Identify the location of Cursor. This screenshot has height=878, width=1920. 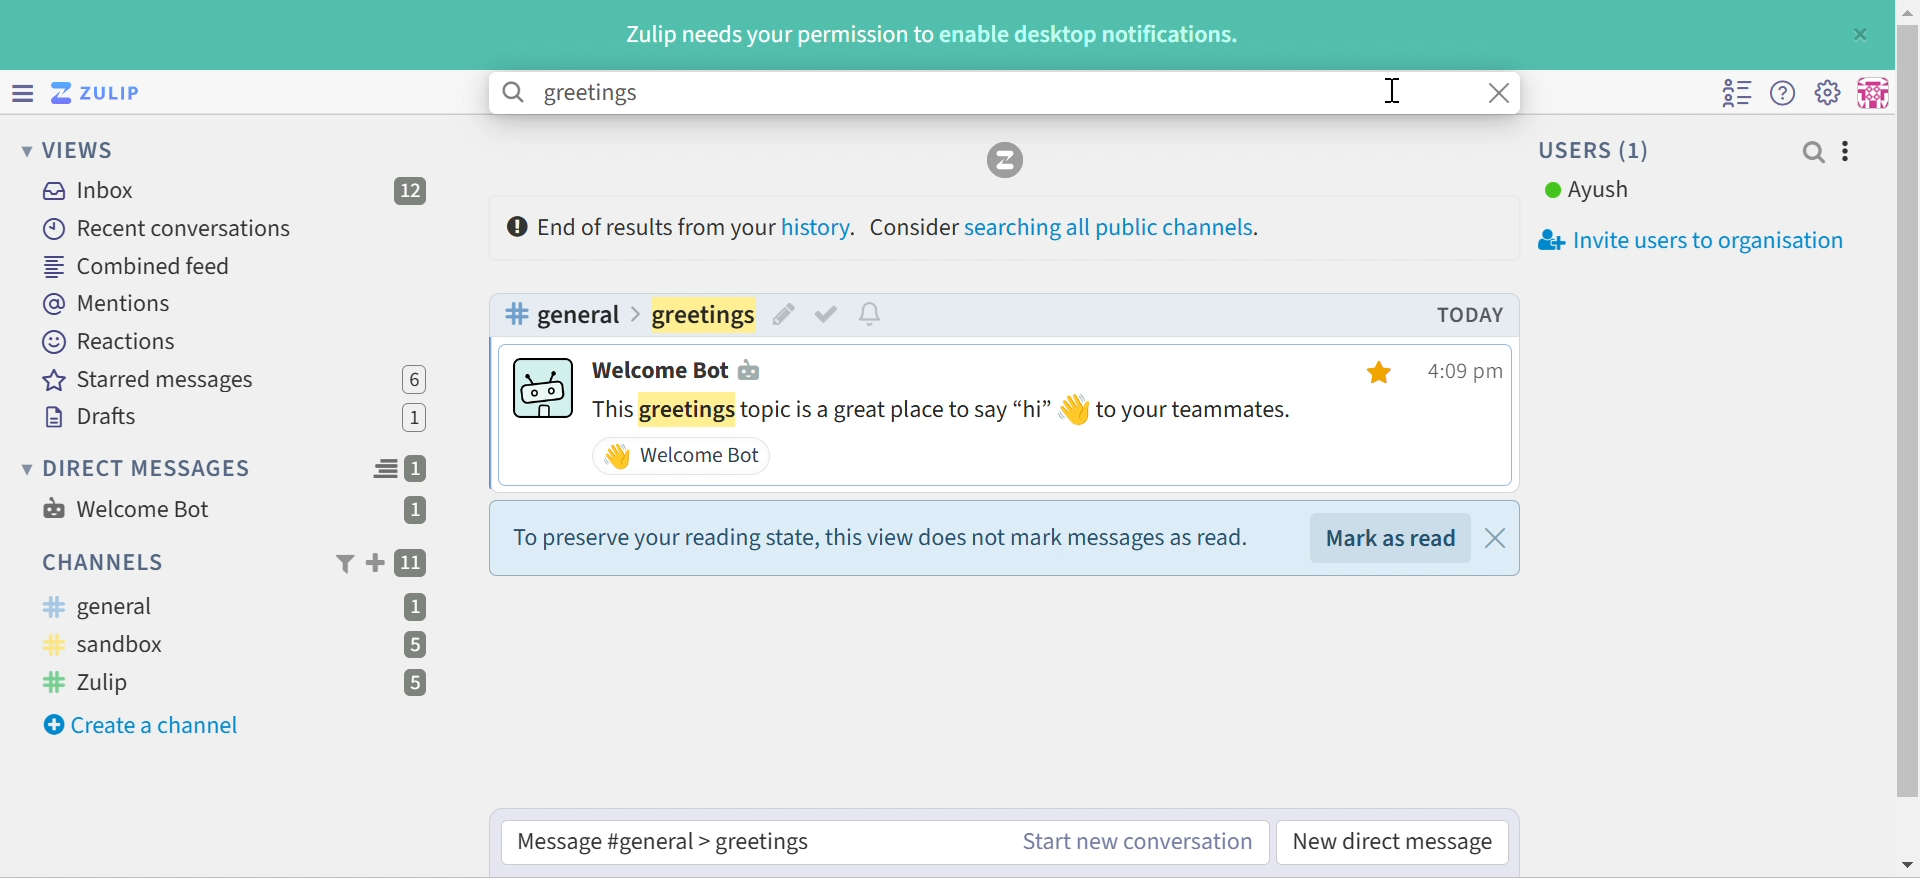
(1392, 90).